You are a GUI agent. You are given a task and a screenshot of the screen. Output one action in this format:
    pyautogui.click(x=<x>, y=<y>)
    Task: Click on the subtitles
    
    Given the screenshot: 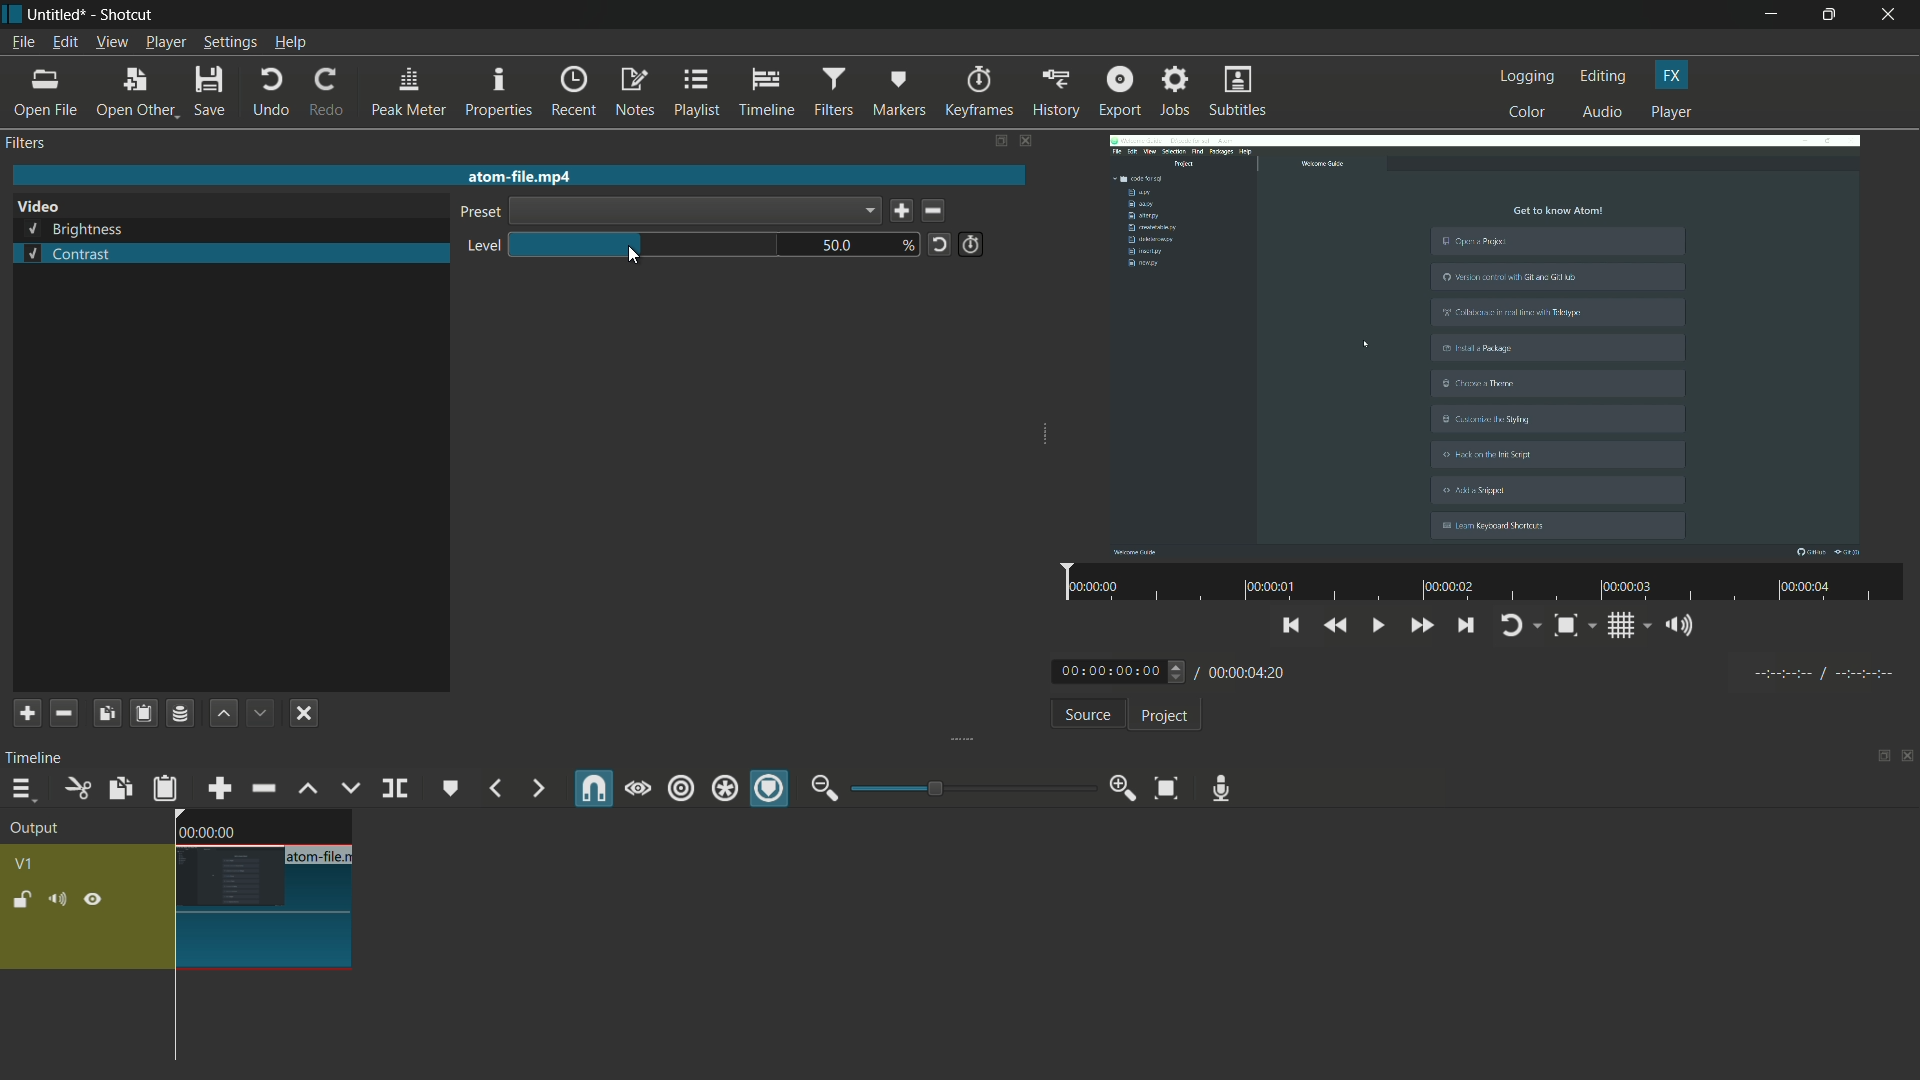 What is the action you would take?
    pyautogui.click(x=1240, y=93)
    